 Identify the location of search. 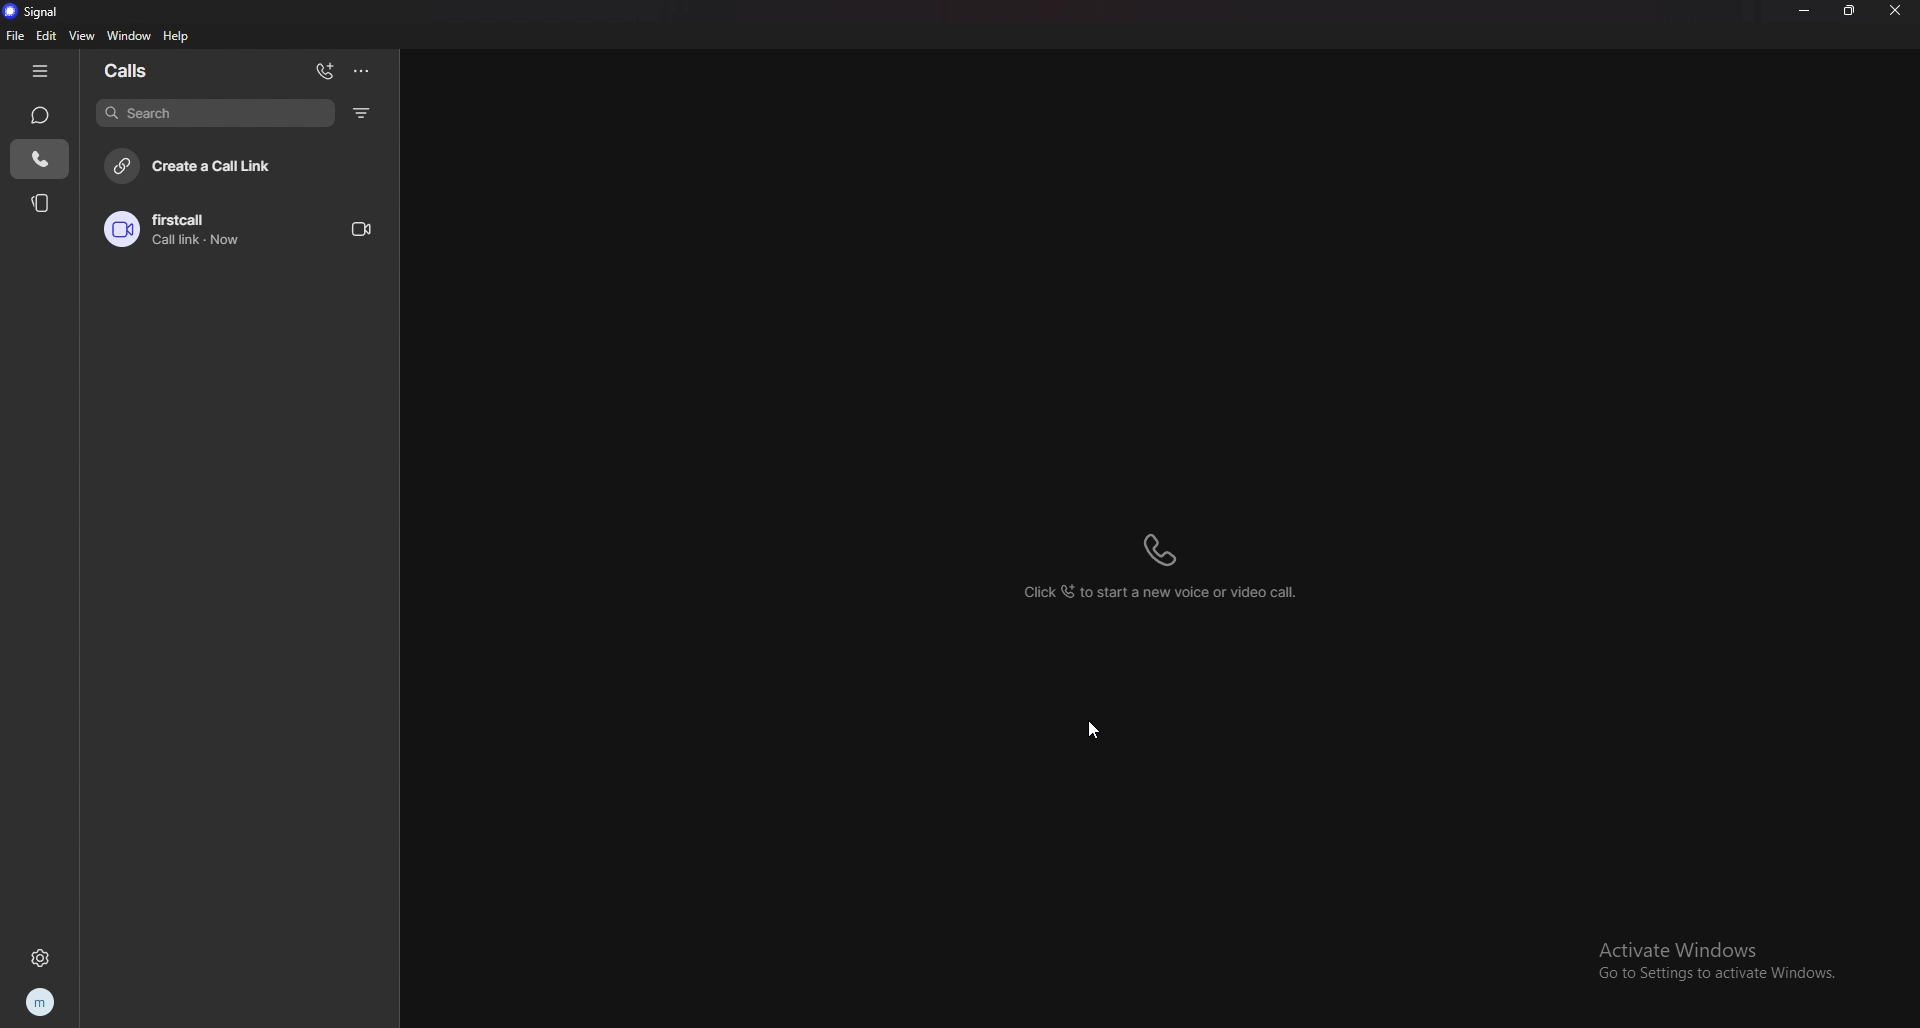
(215, 112).